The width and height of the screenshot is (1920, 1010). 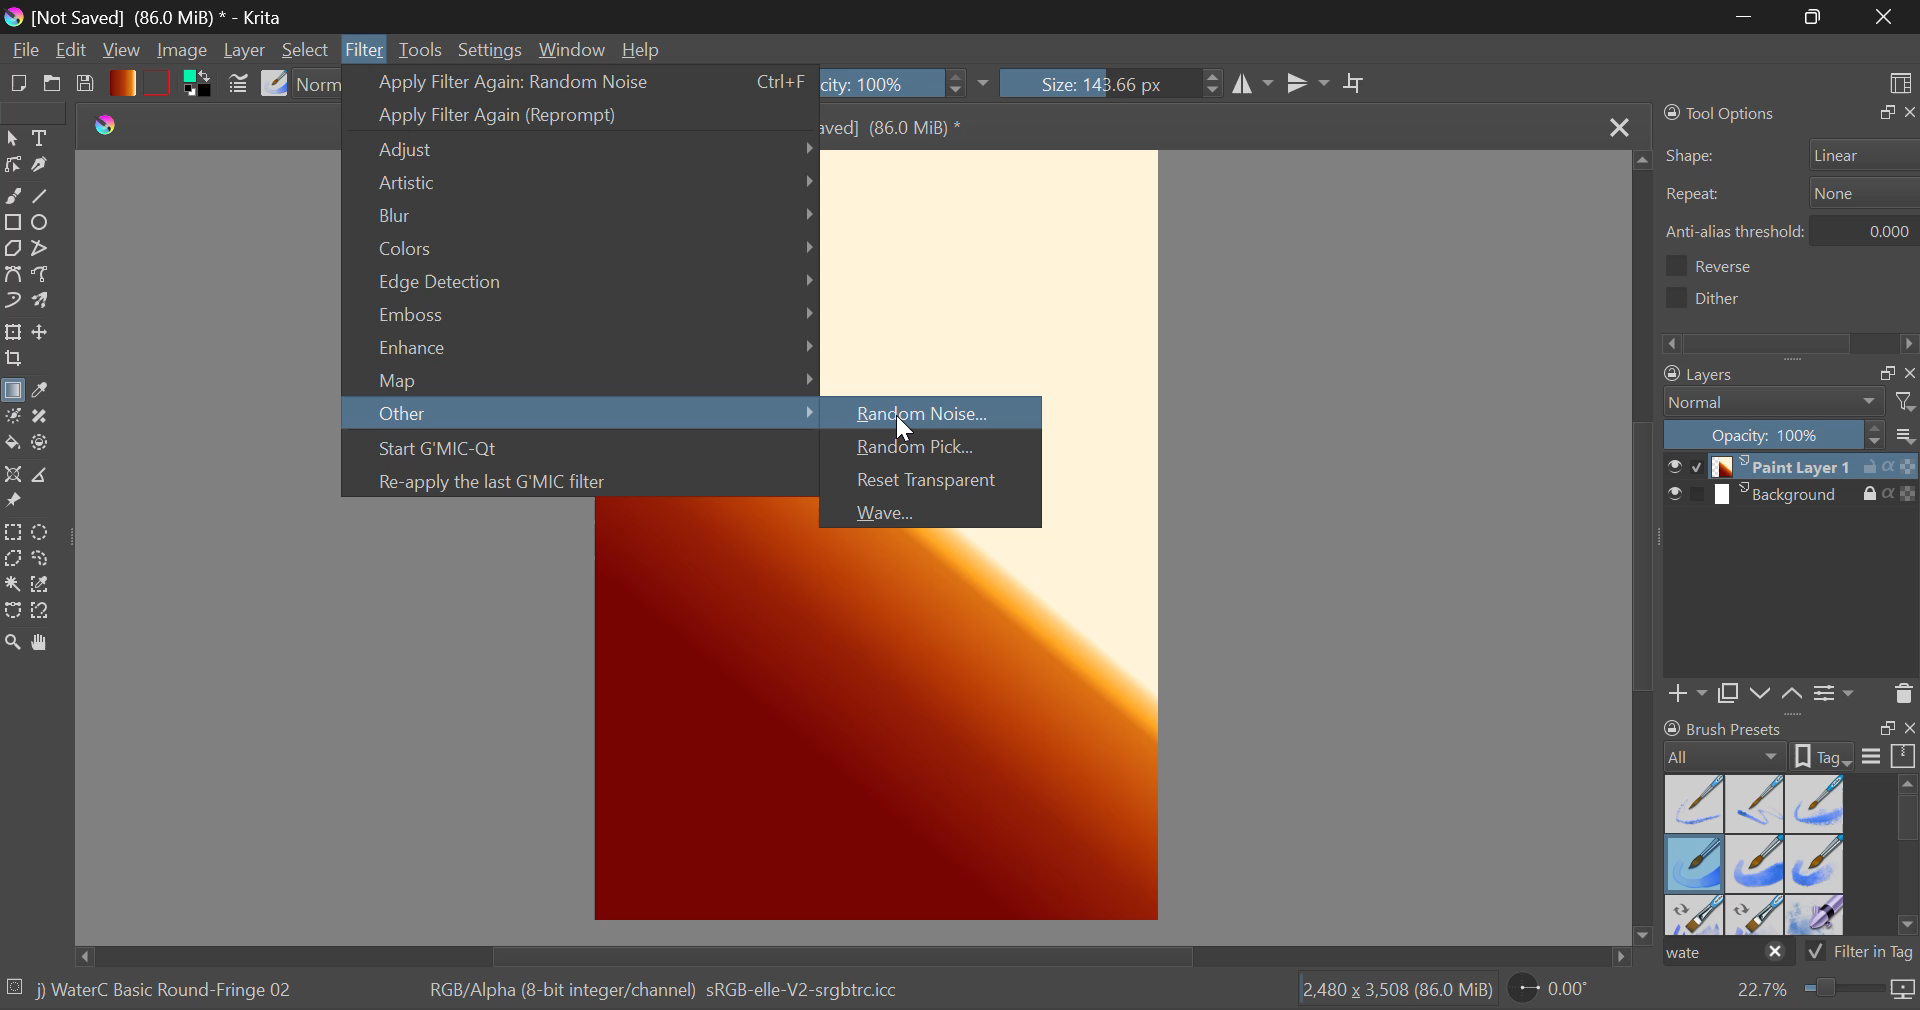 What do you see at coordinates (1698, 466) in the screenshot?
I see `disable paint layer` at bounding box center [1698, 466].